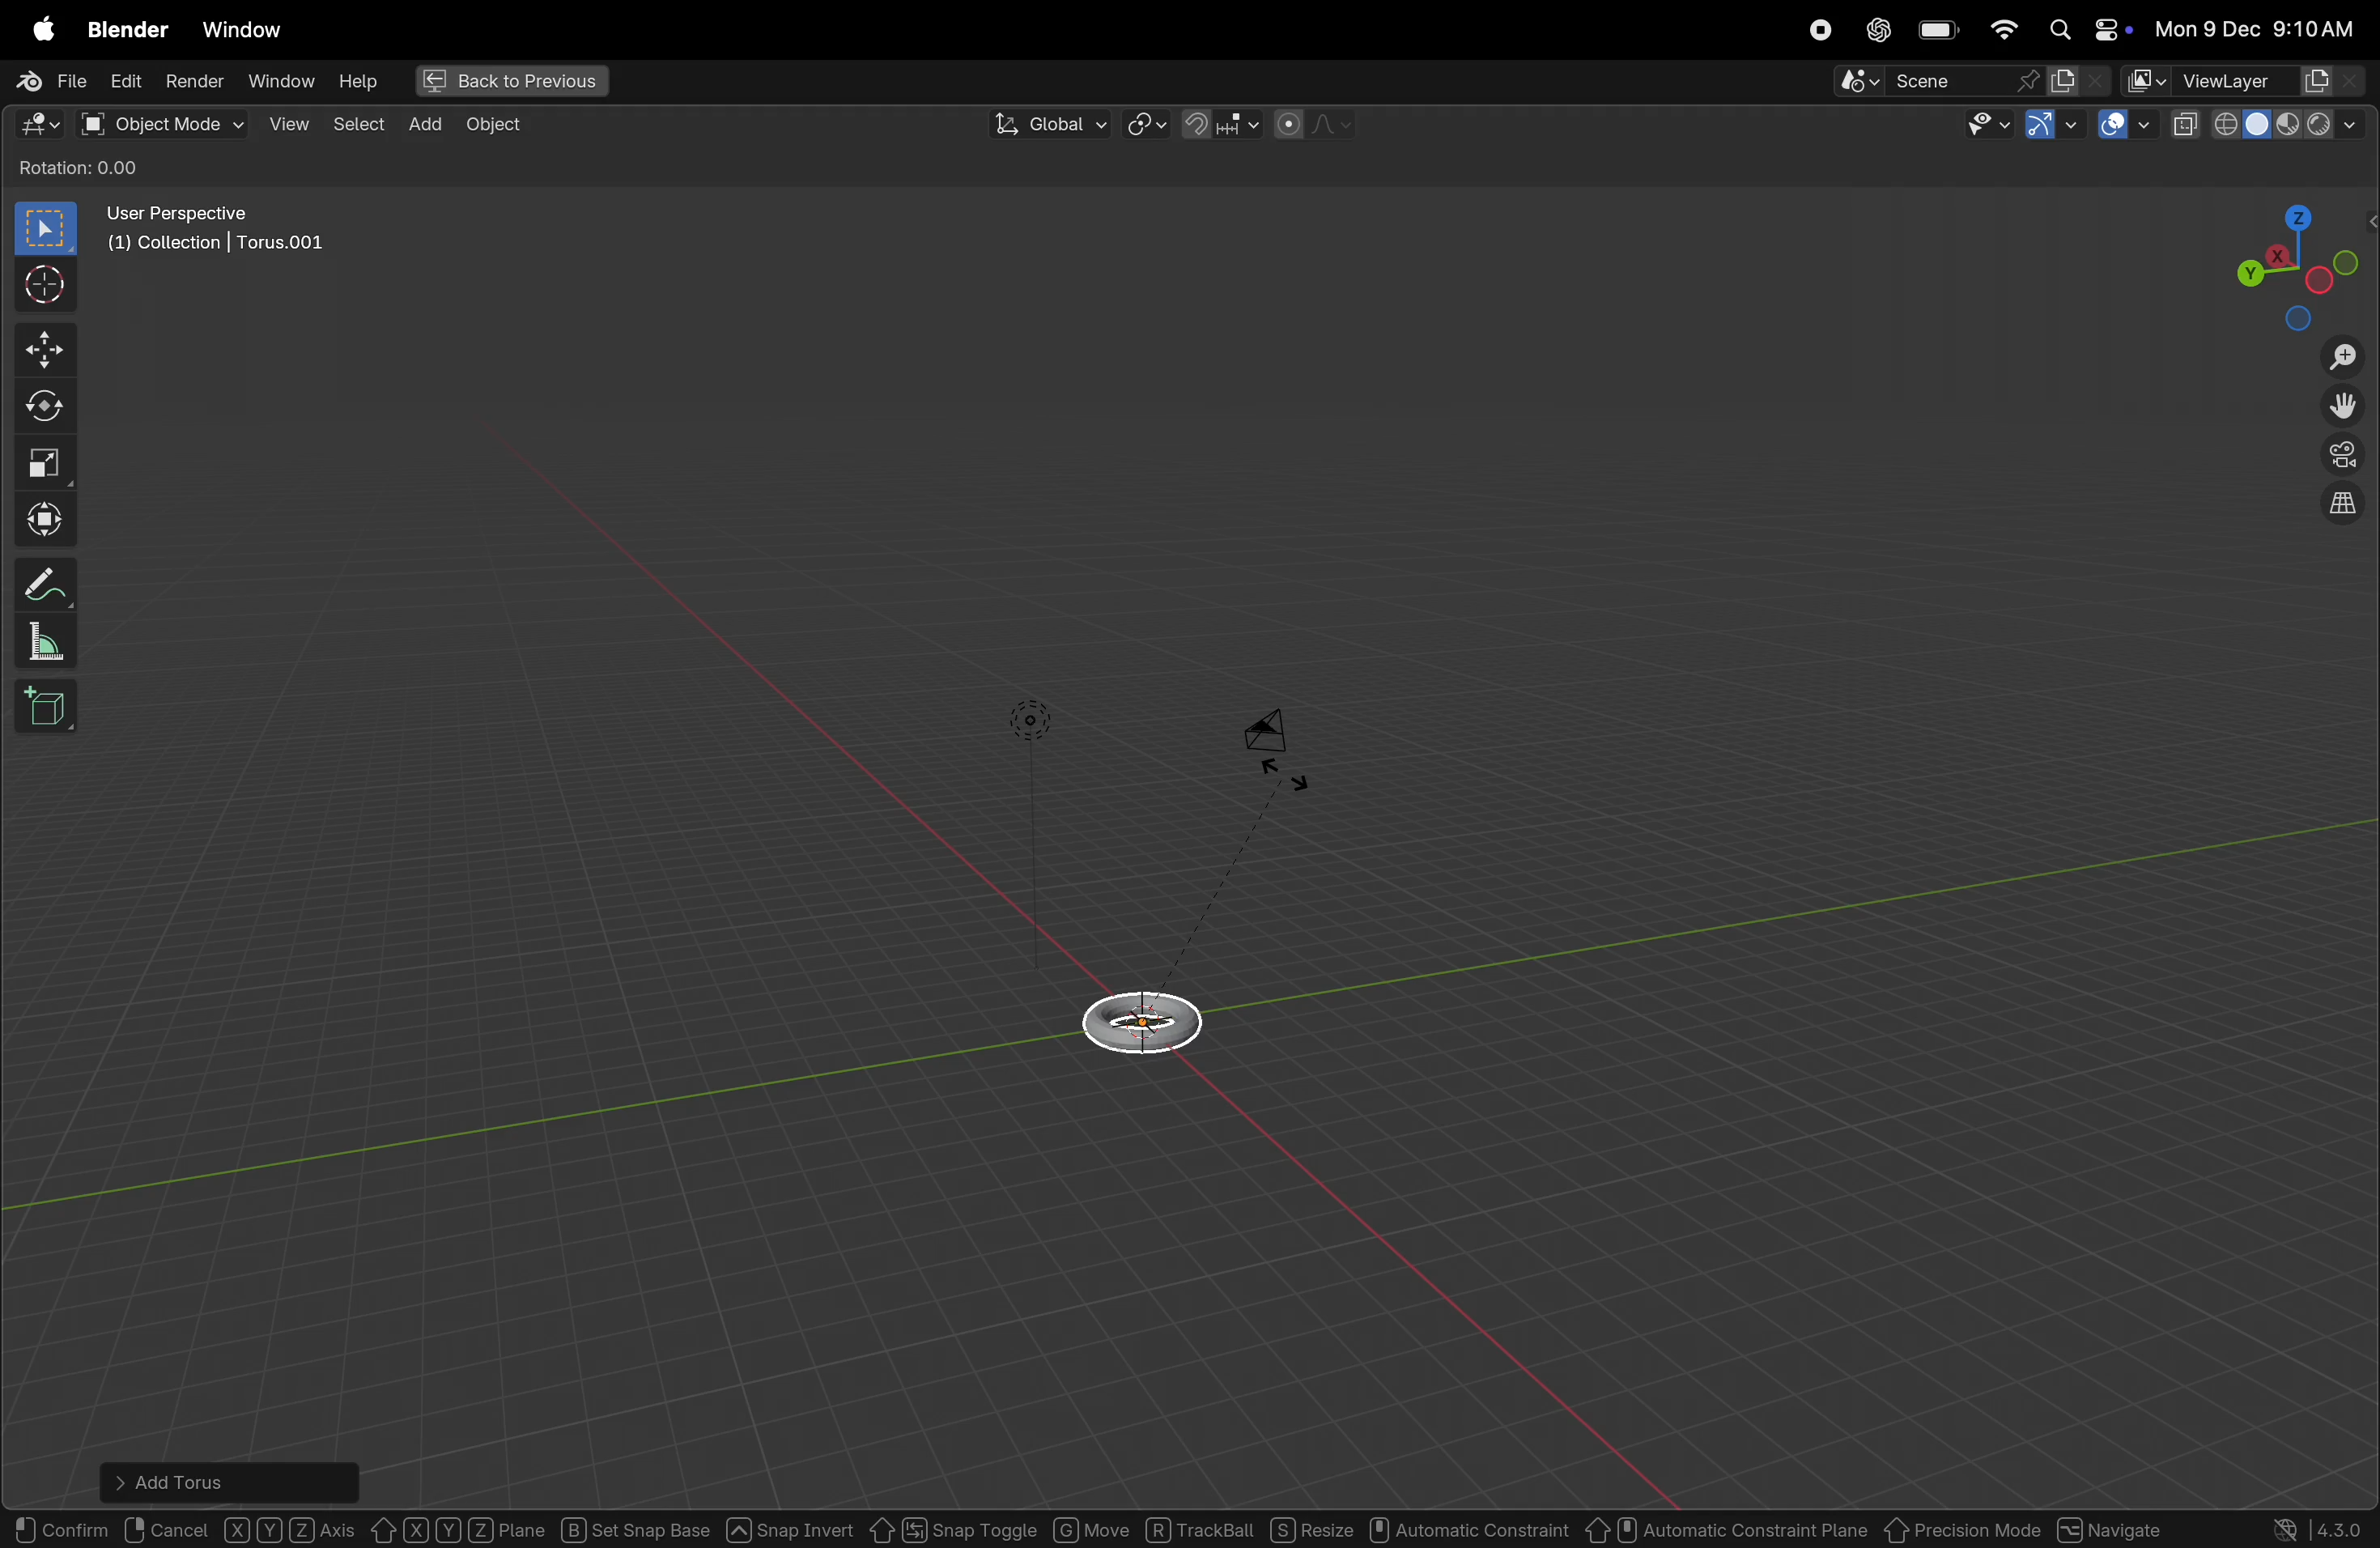  I want to click on curosor, so click(51, 283).